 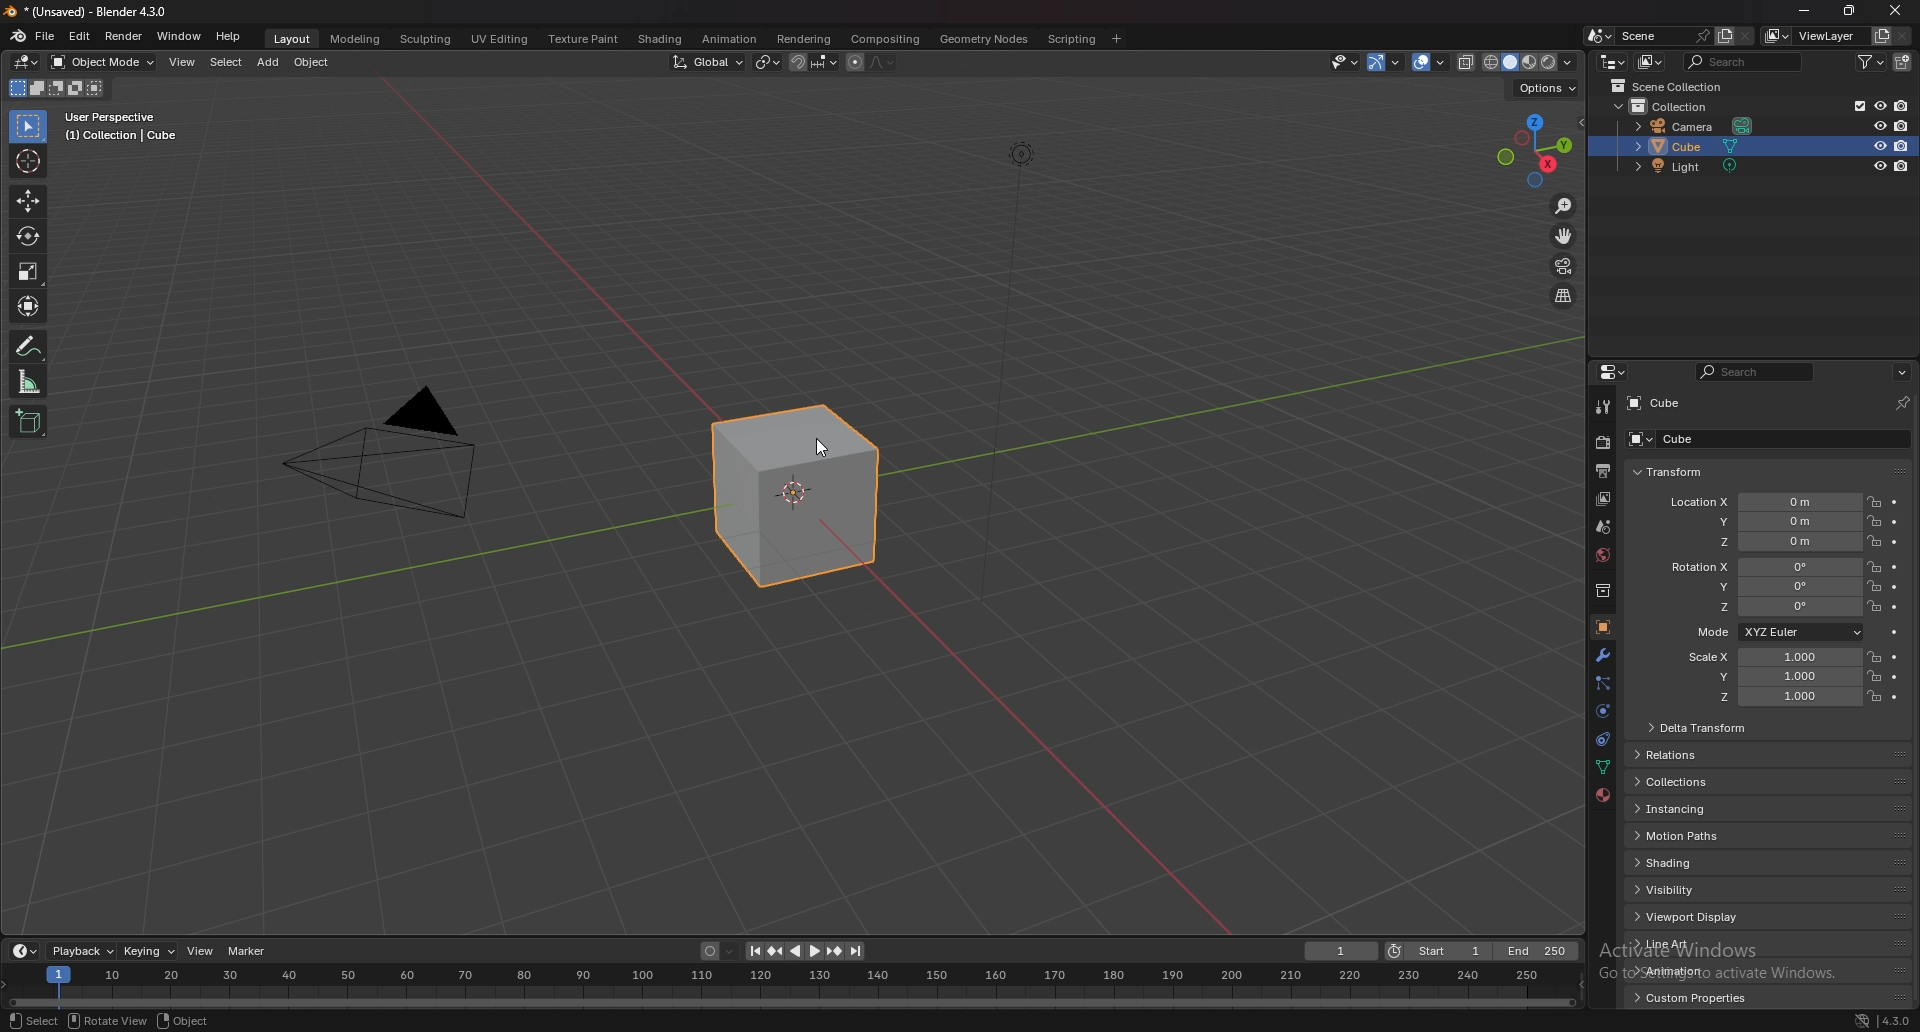 I want to click on animate property, so click(x=1896, y=542).